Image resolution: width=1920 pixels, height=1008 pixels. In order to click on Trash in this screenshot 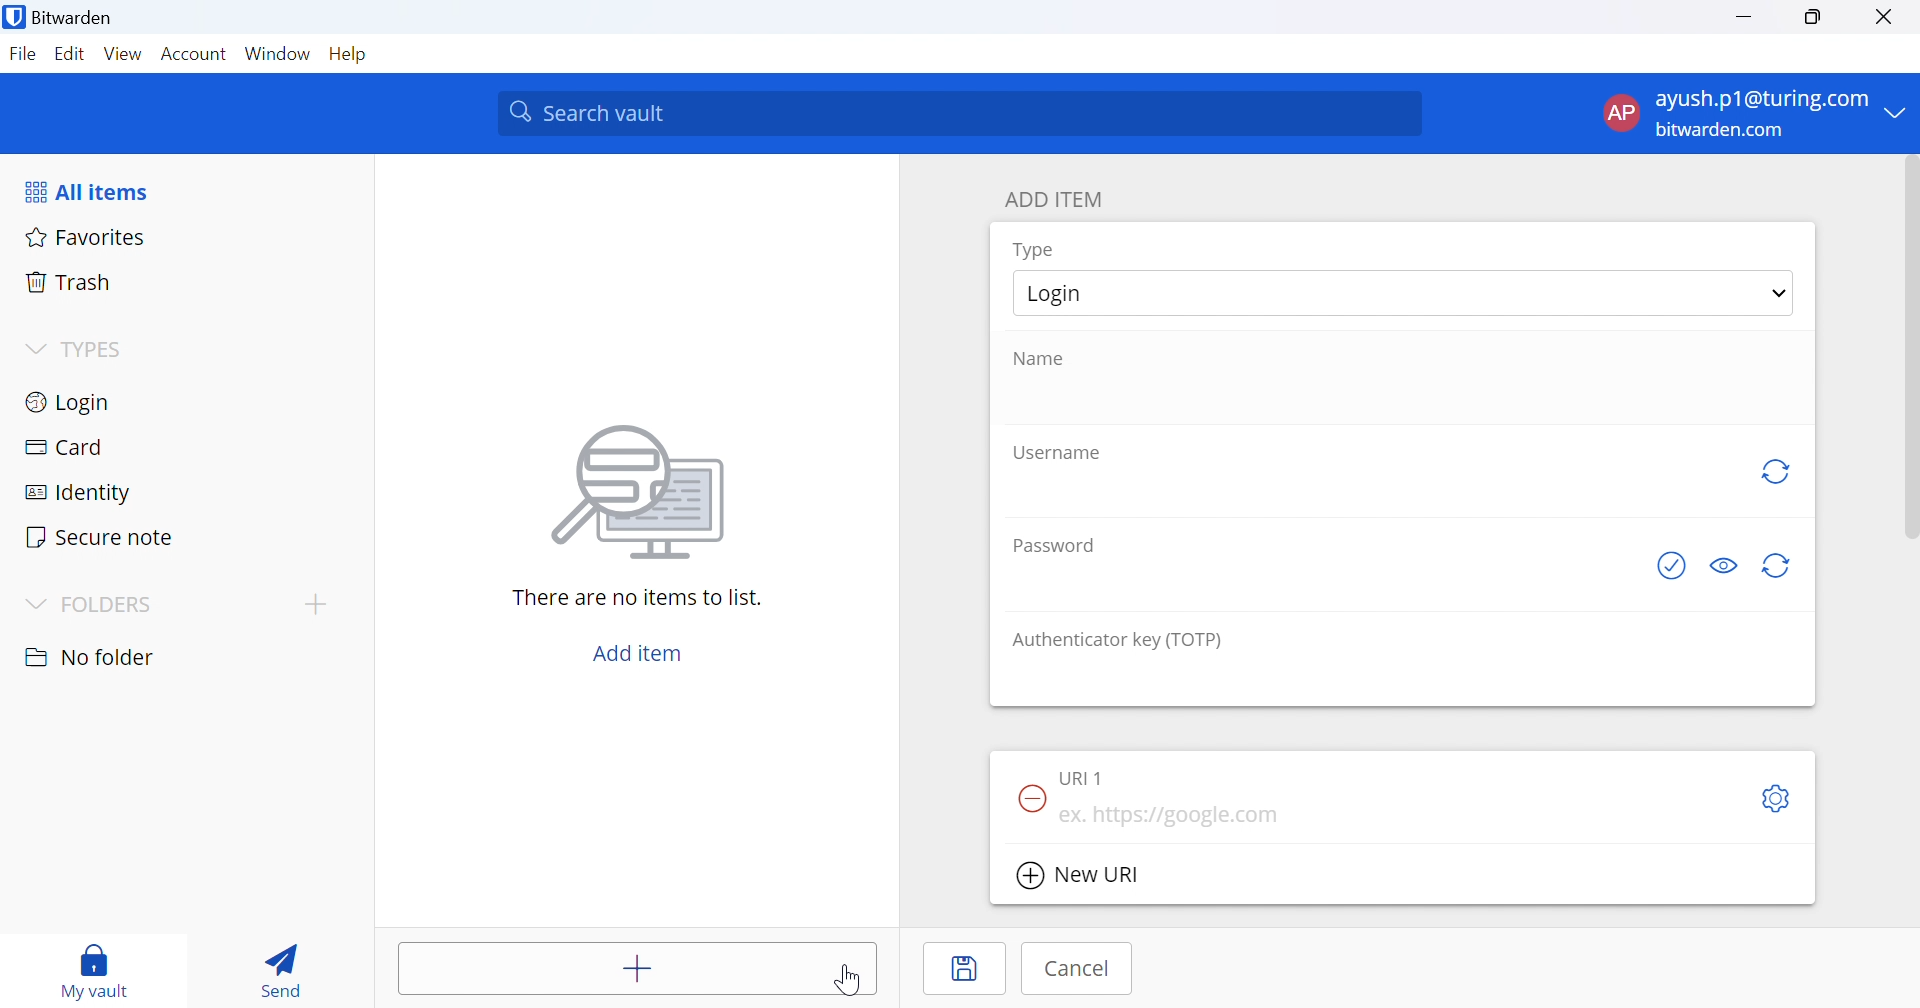, I will do `click(69, 281)`.